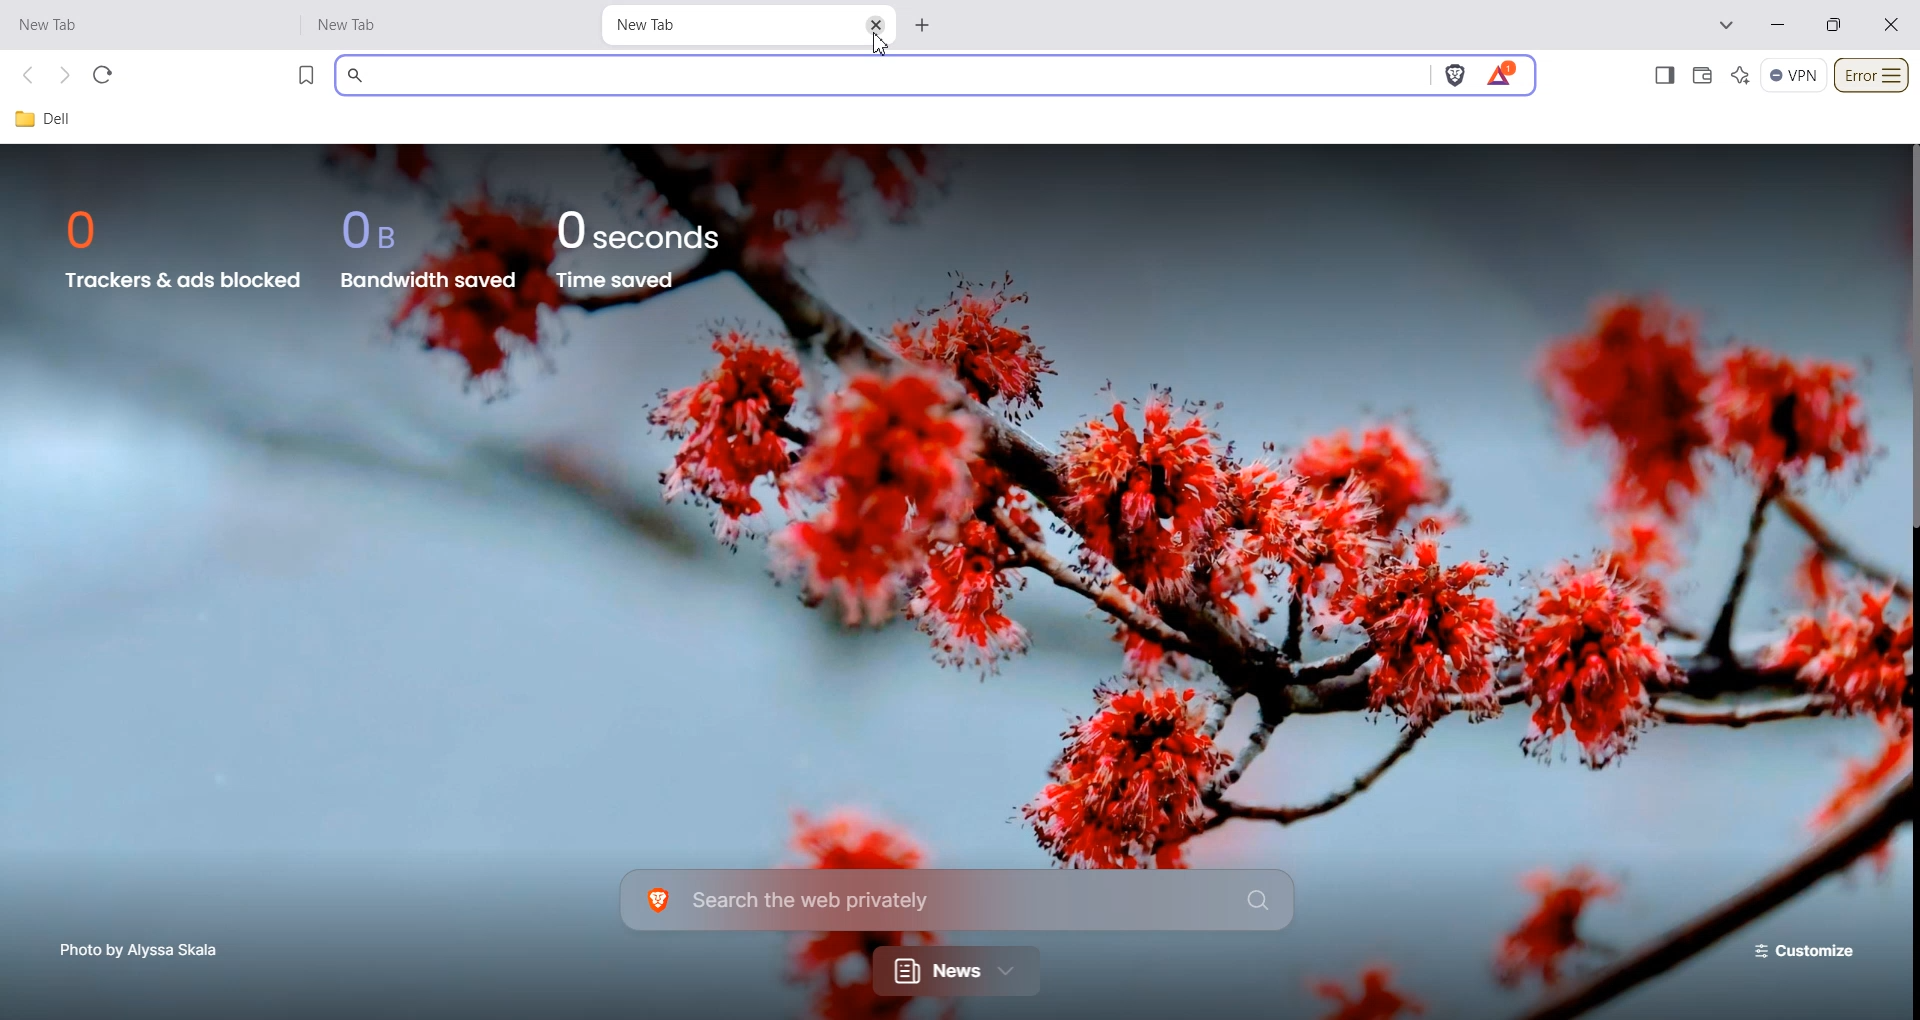 The image size is (1920, 1020). What do you see at coordinates (90, 229) in the screenshot?
I see `0` at bounding box center [90, 229].